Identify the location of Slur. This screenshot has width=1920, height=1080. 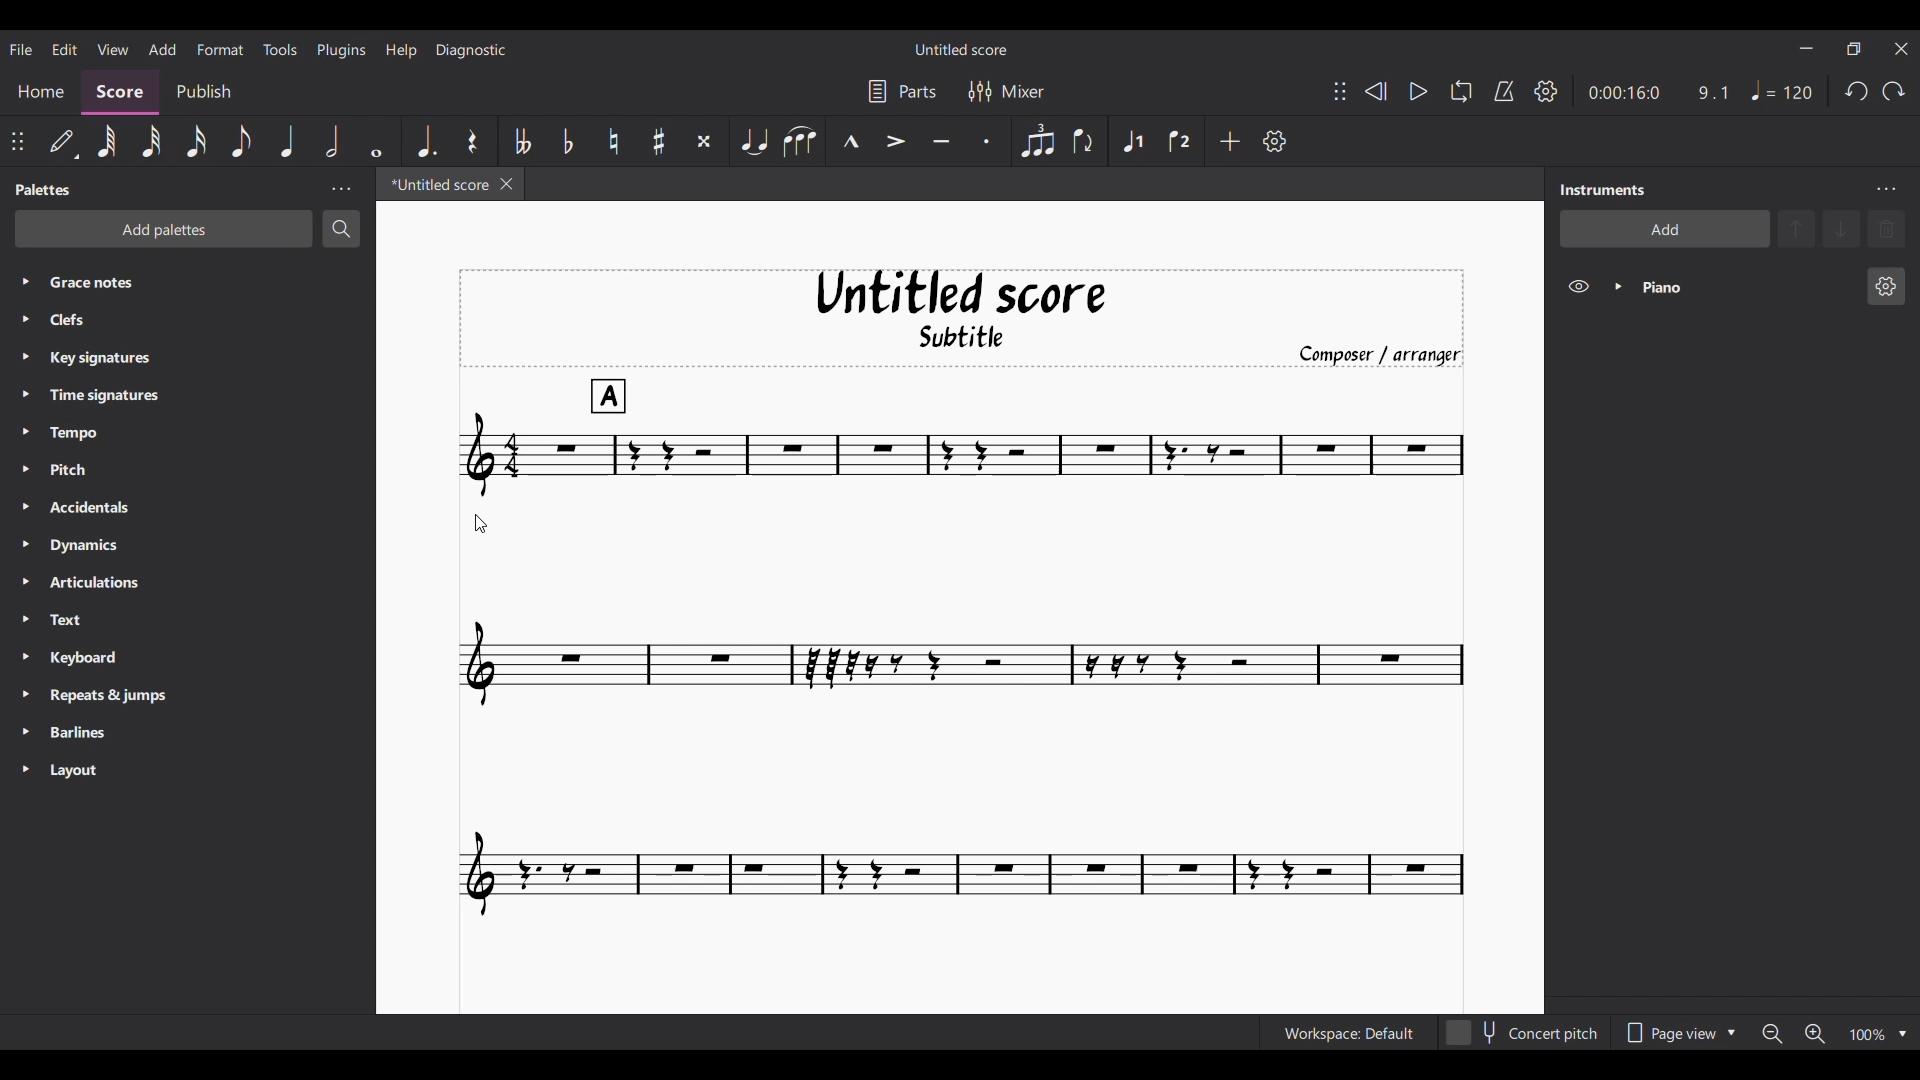
(799, 141).